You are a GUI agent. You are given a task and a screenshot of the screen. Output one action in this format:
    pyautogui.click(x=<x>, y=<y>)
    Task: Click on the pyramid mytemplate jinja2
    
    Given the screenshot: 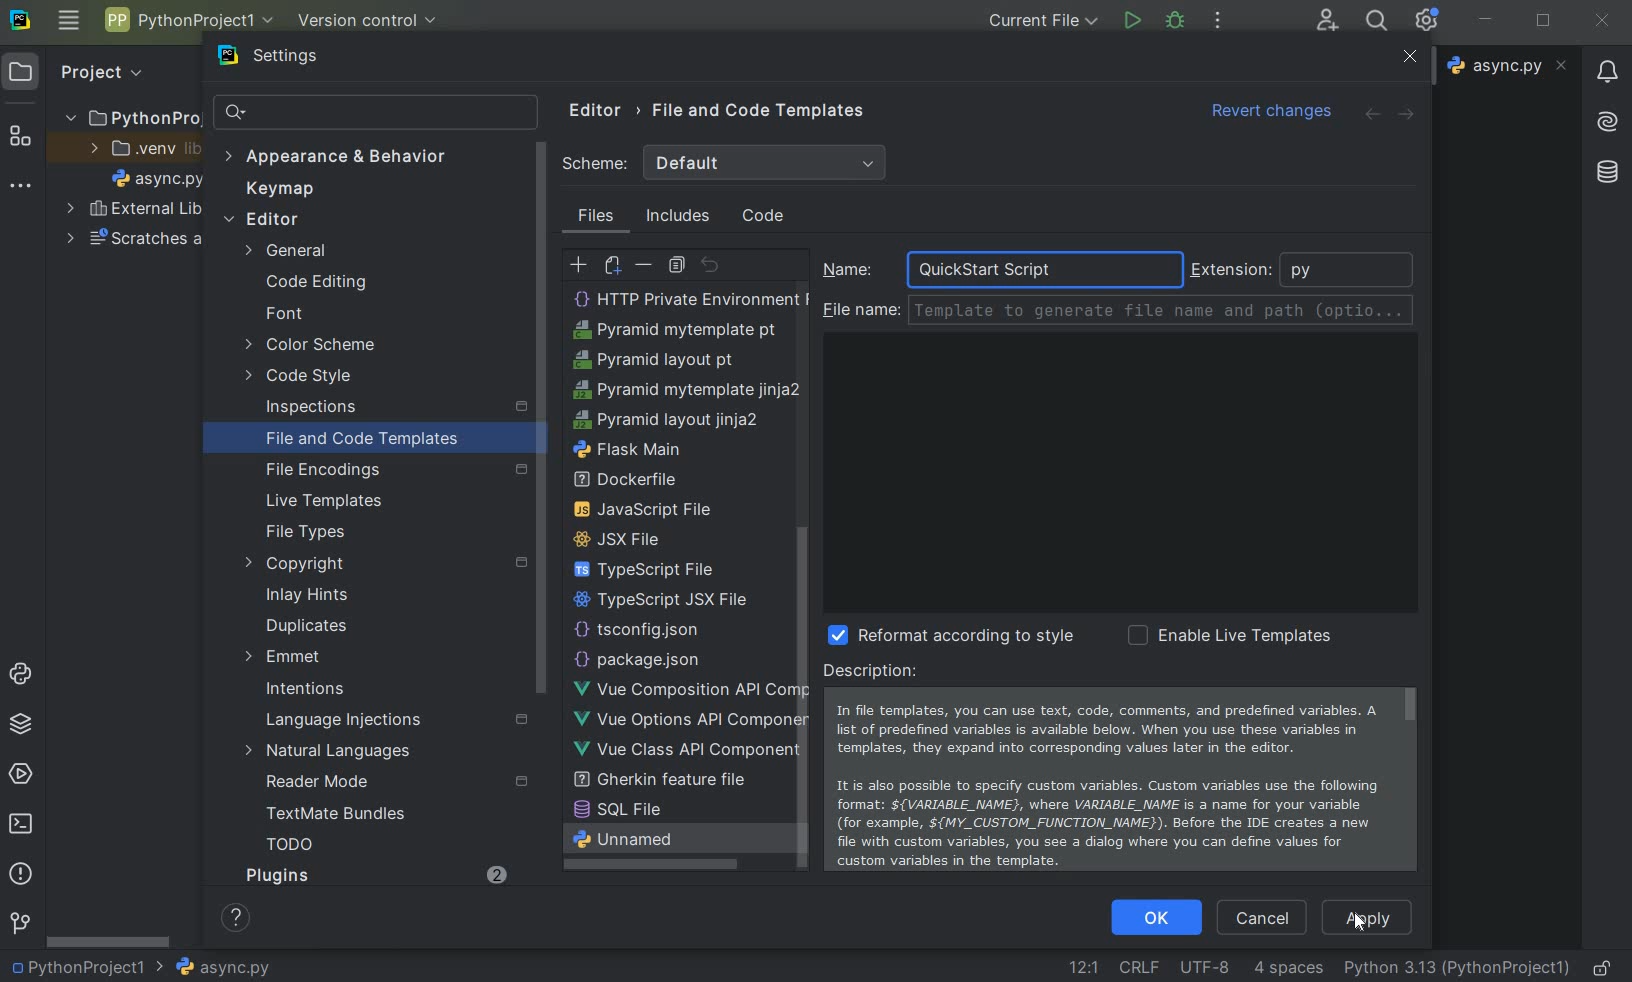 What is the action you would take?
    pyautogui.click(x=686, y=807)
    